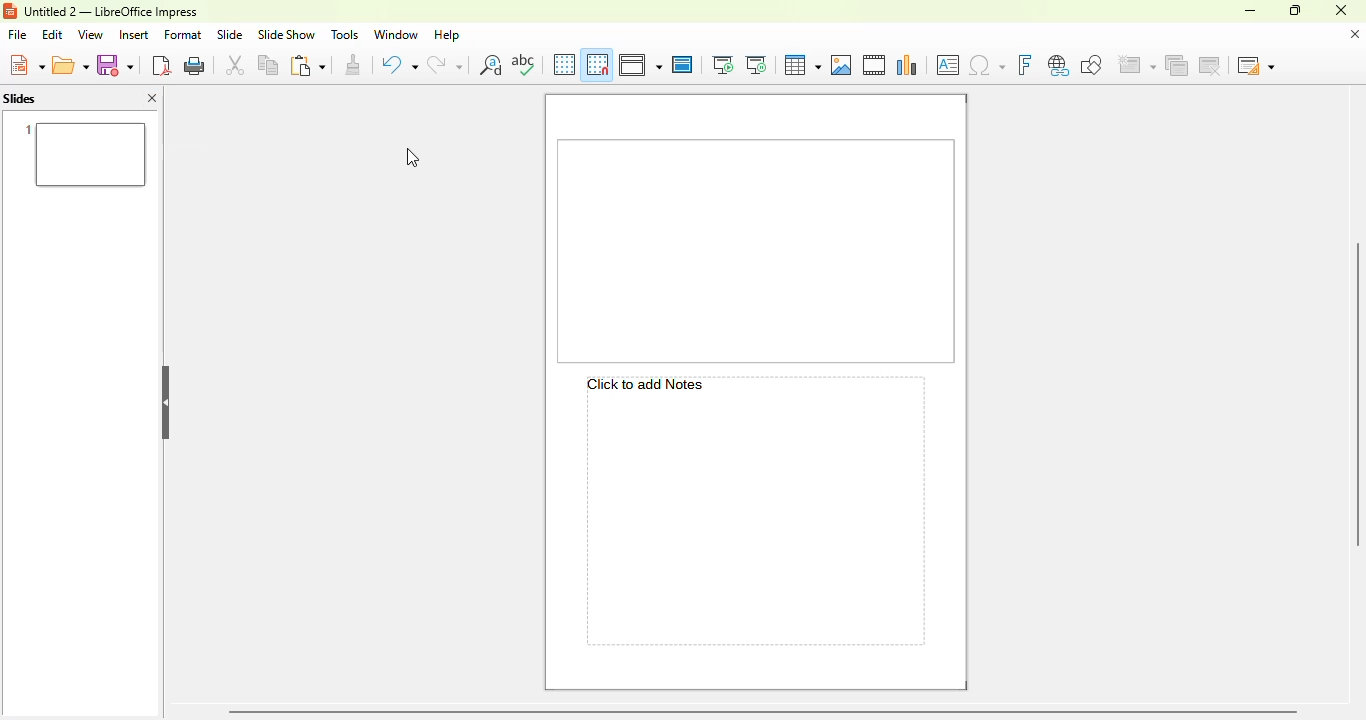 The width and height of the screenshot is (1366, 720). What do you see at coordinates (162, 65) in the screenshot?
I see `export directly as PDF` at bounding box center [162, 65].